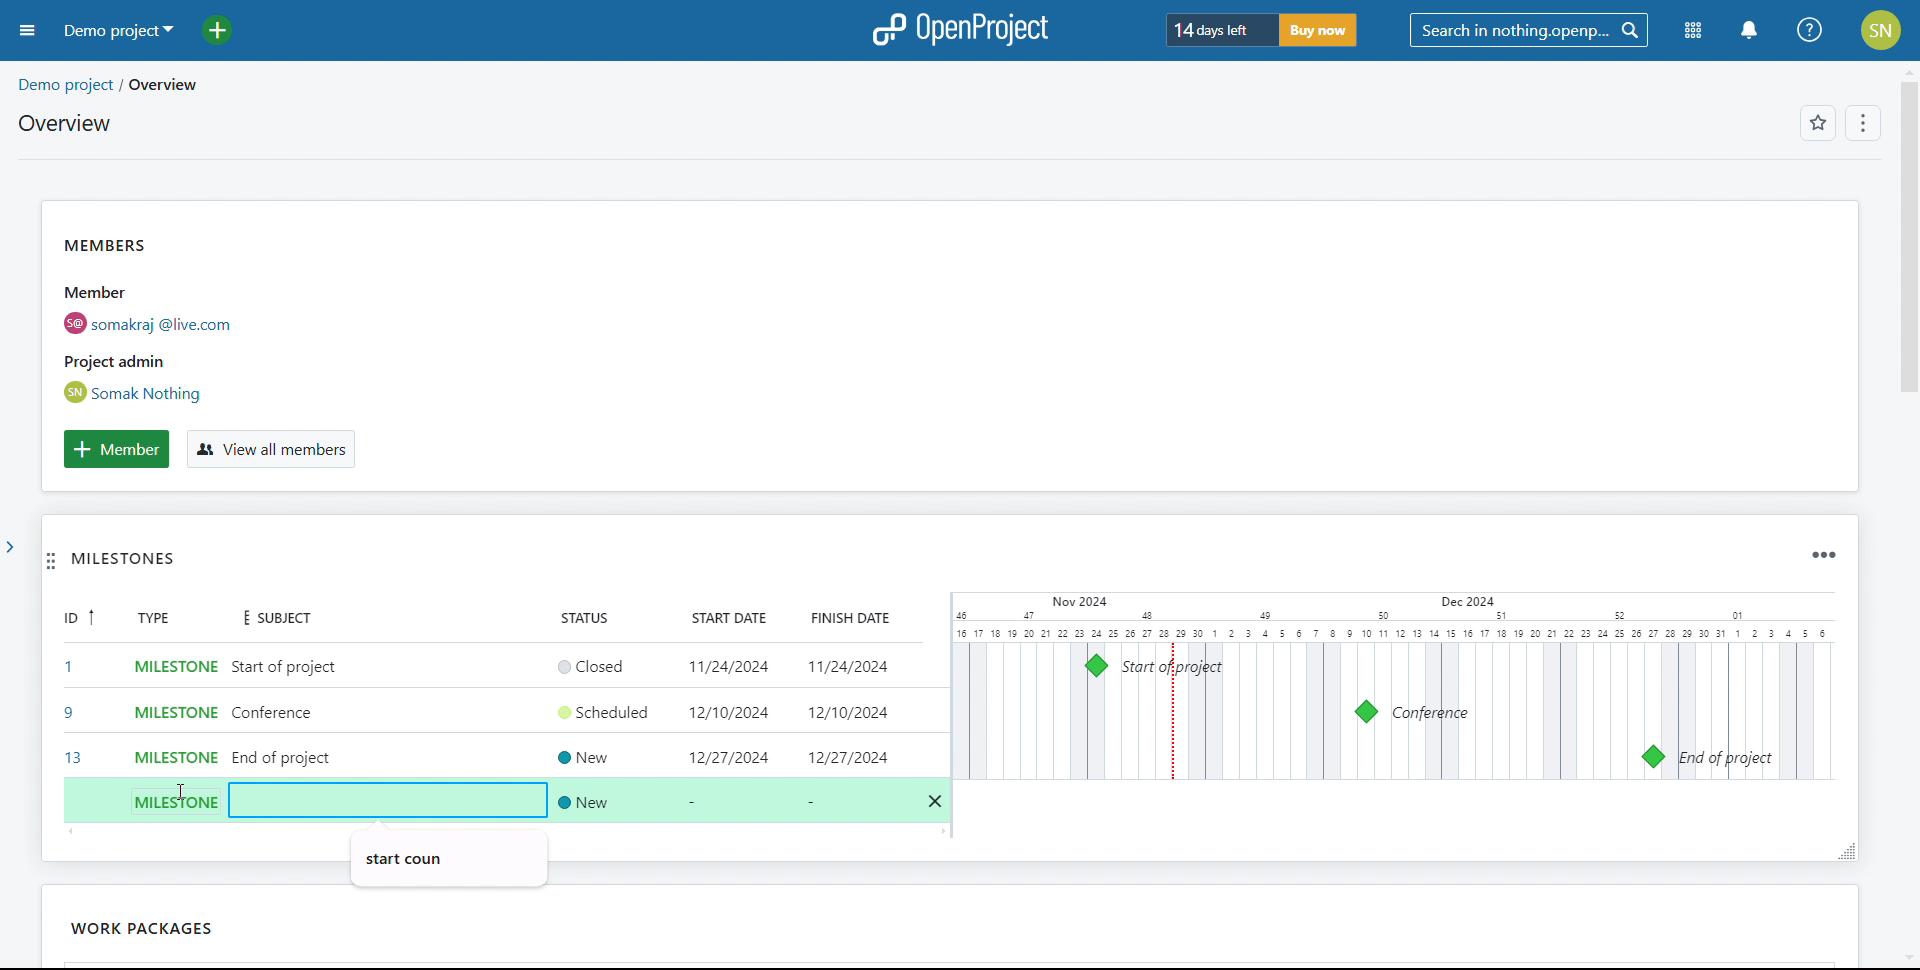  What do you see at coordinates (166, 709) in the screenshot?
I see `set type` at bounding box center [166, 709].